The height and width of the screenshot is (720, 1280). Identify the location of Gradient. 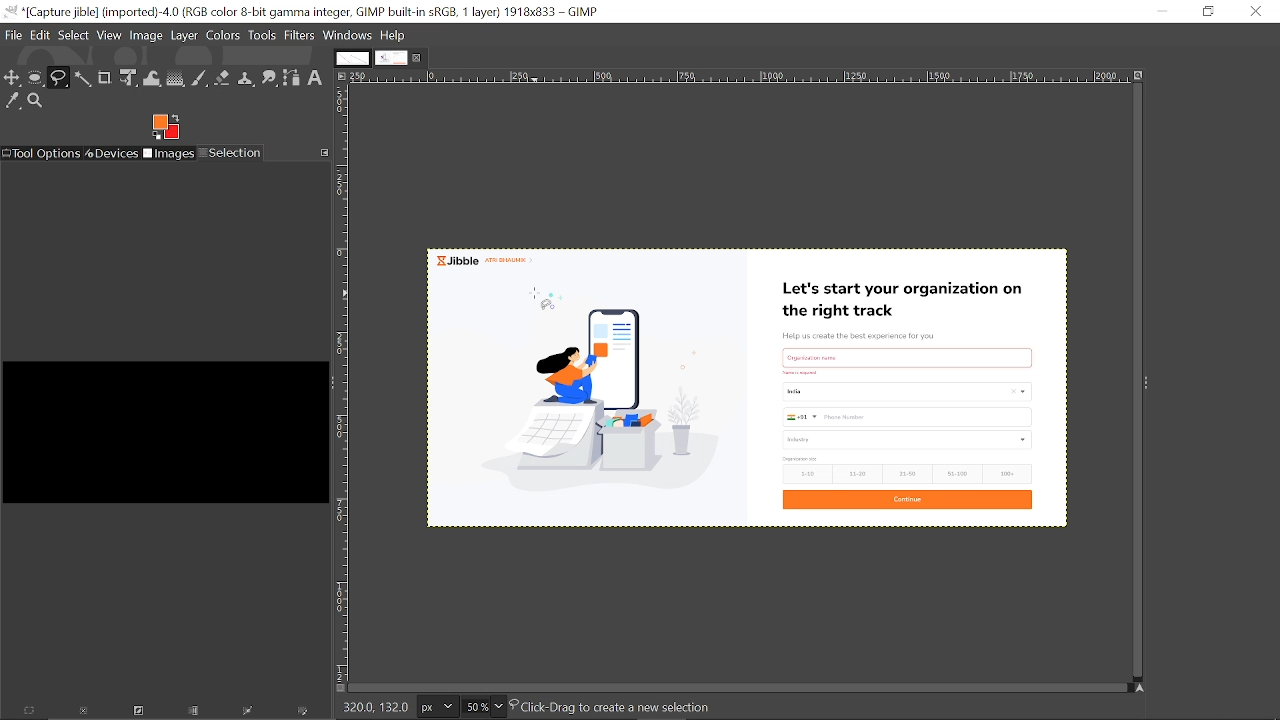
(175, 79).